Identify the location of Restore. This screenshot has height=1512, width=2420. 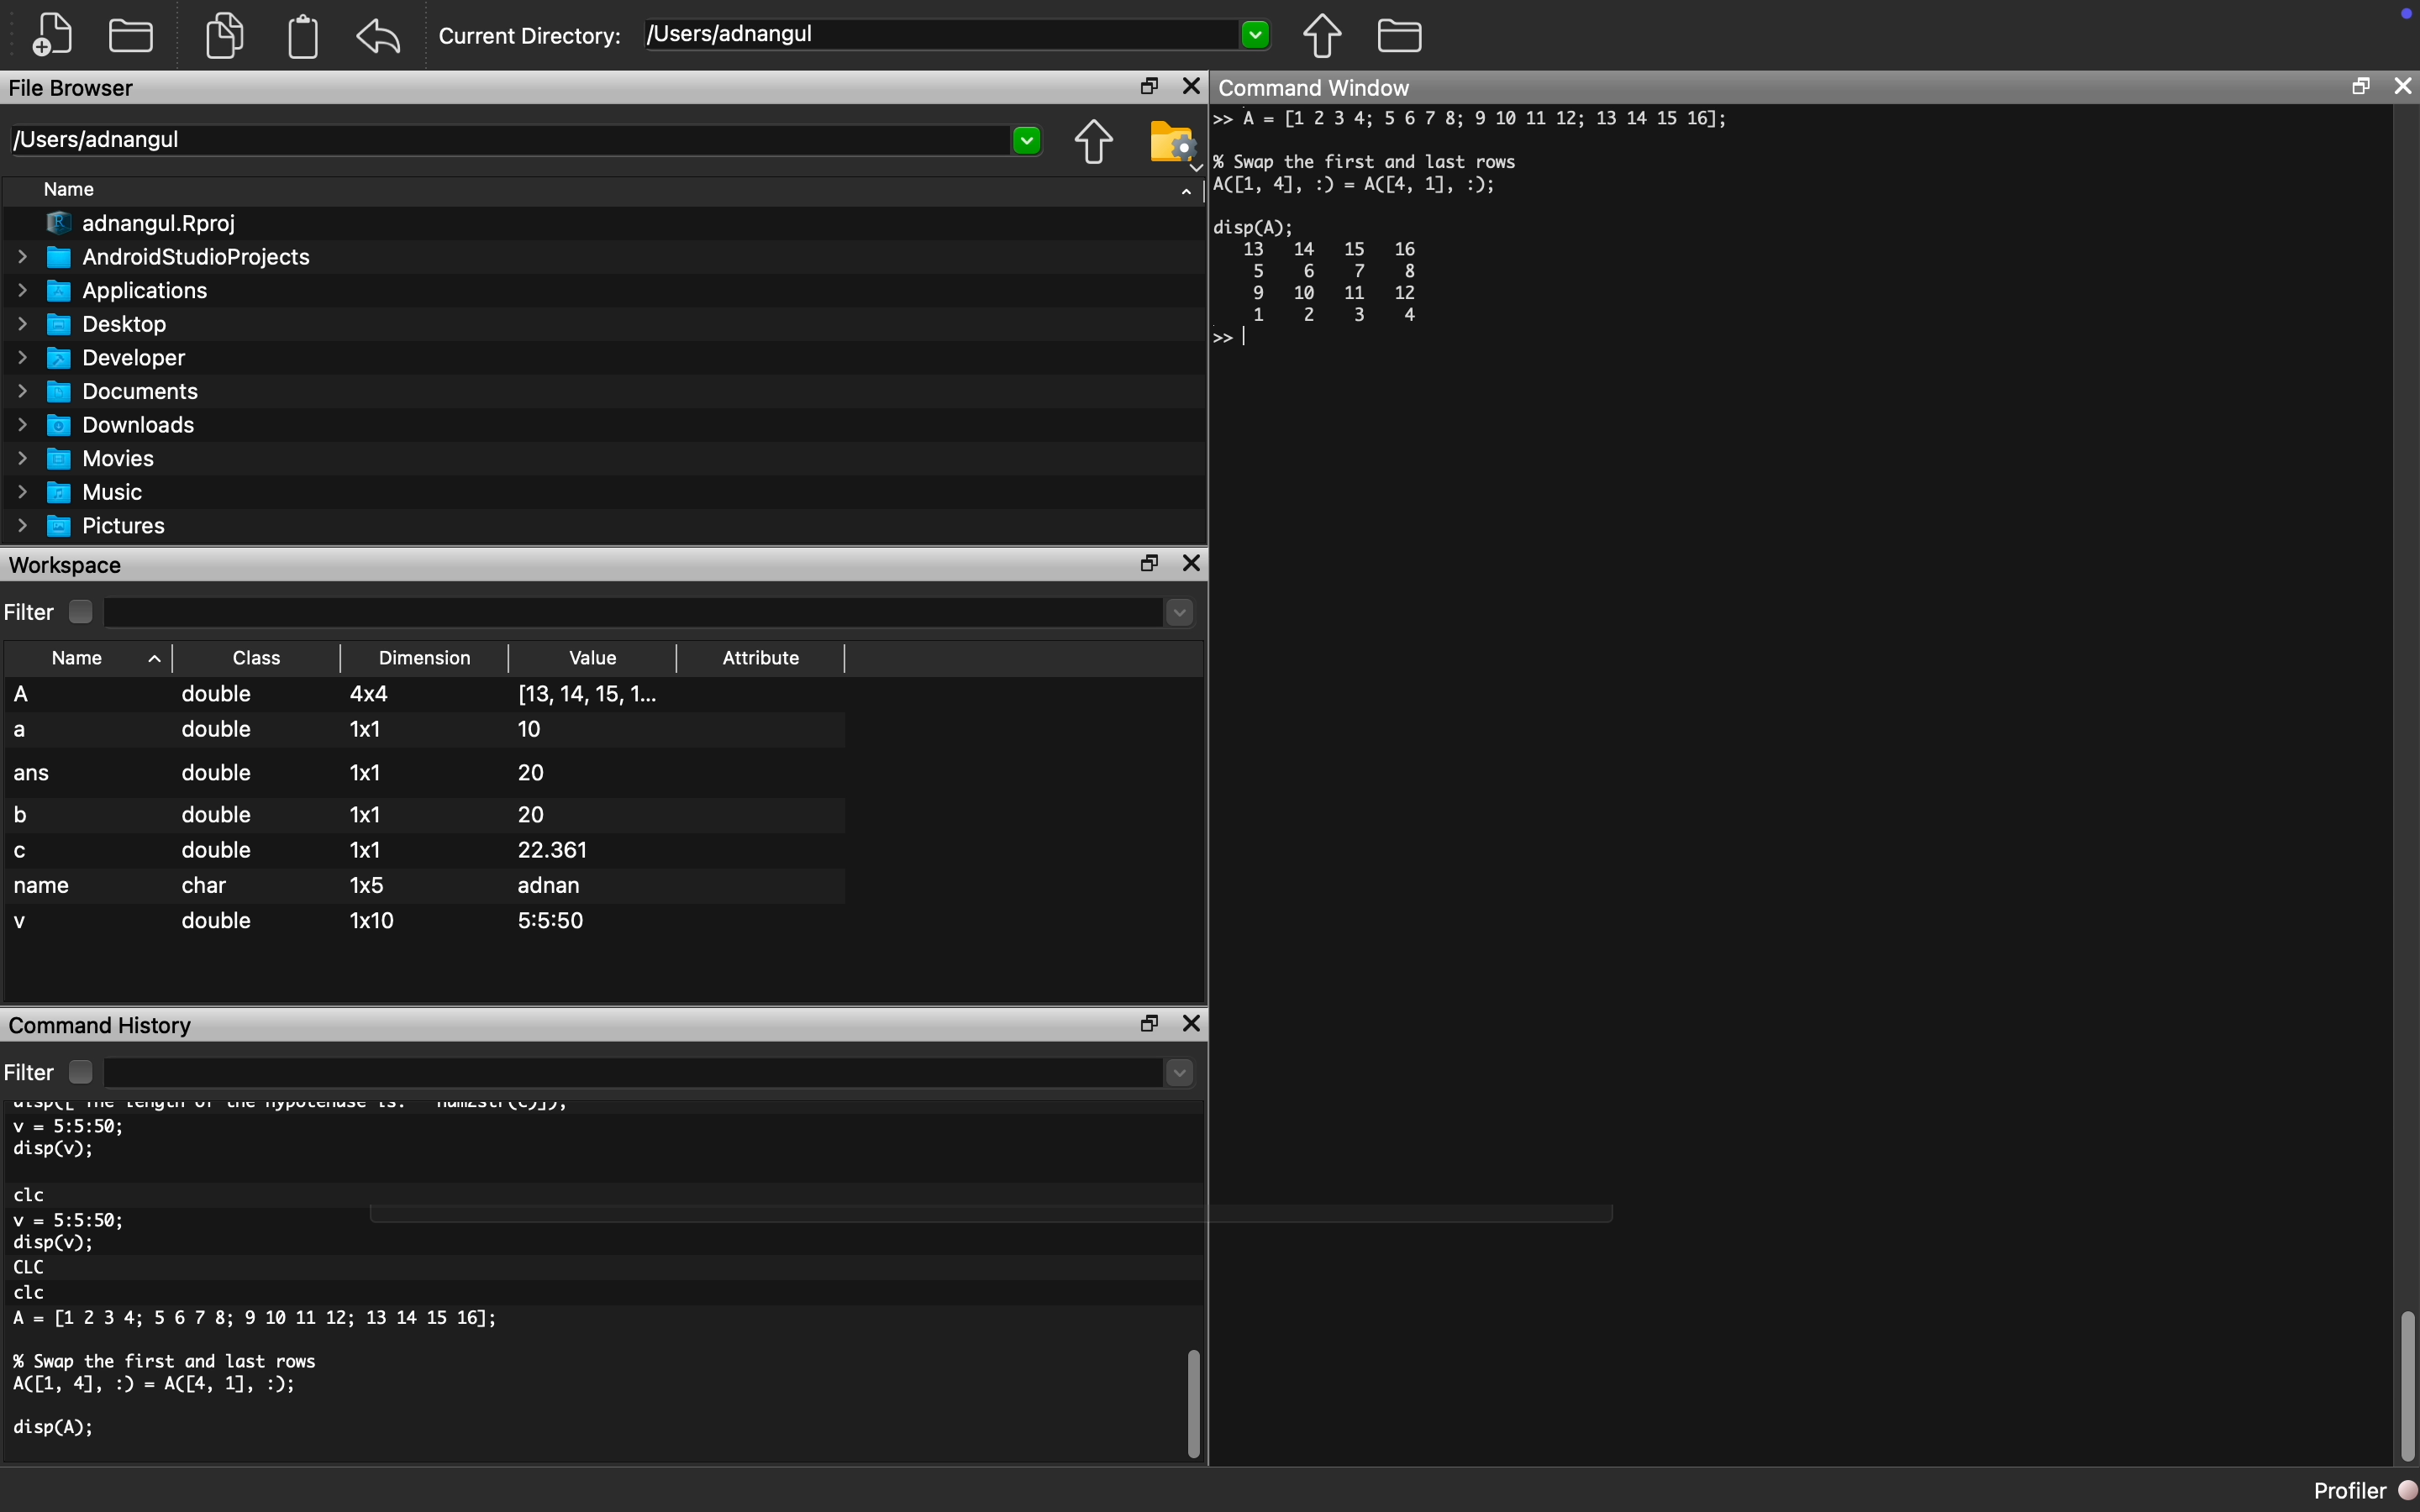
(1140, 1020).